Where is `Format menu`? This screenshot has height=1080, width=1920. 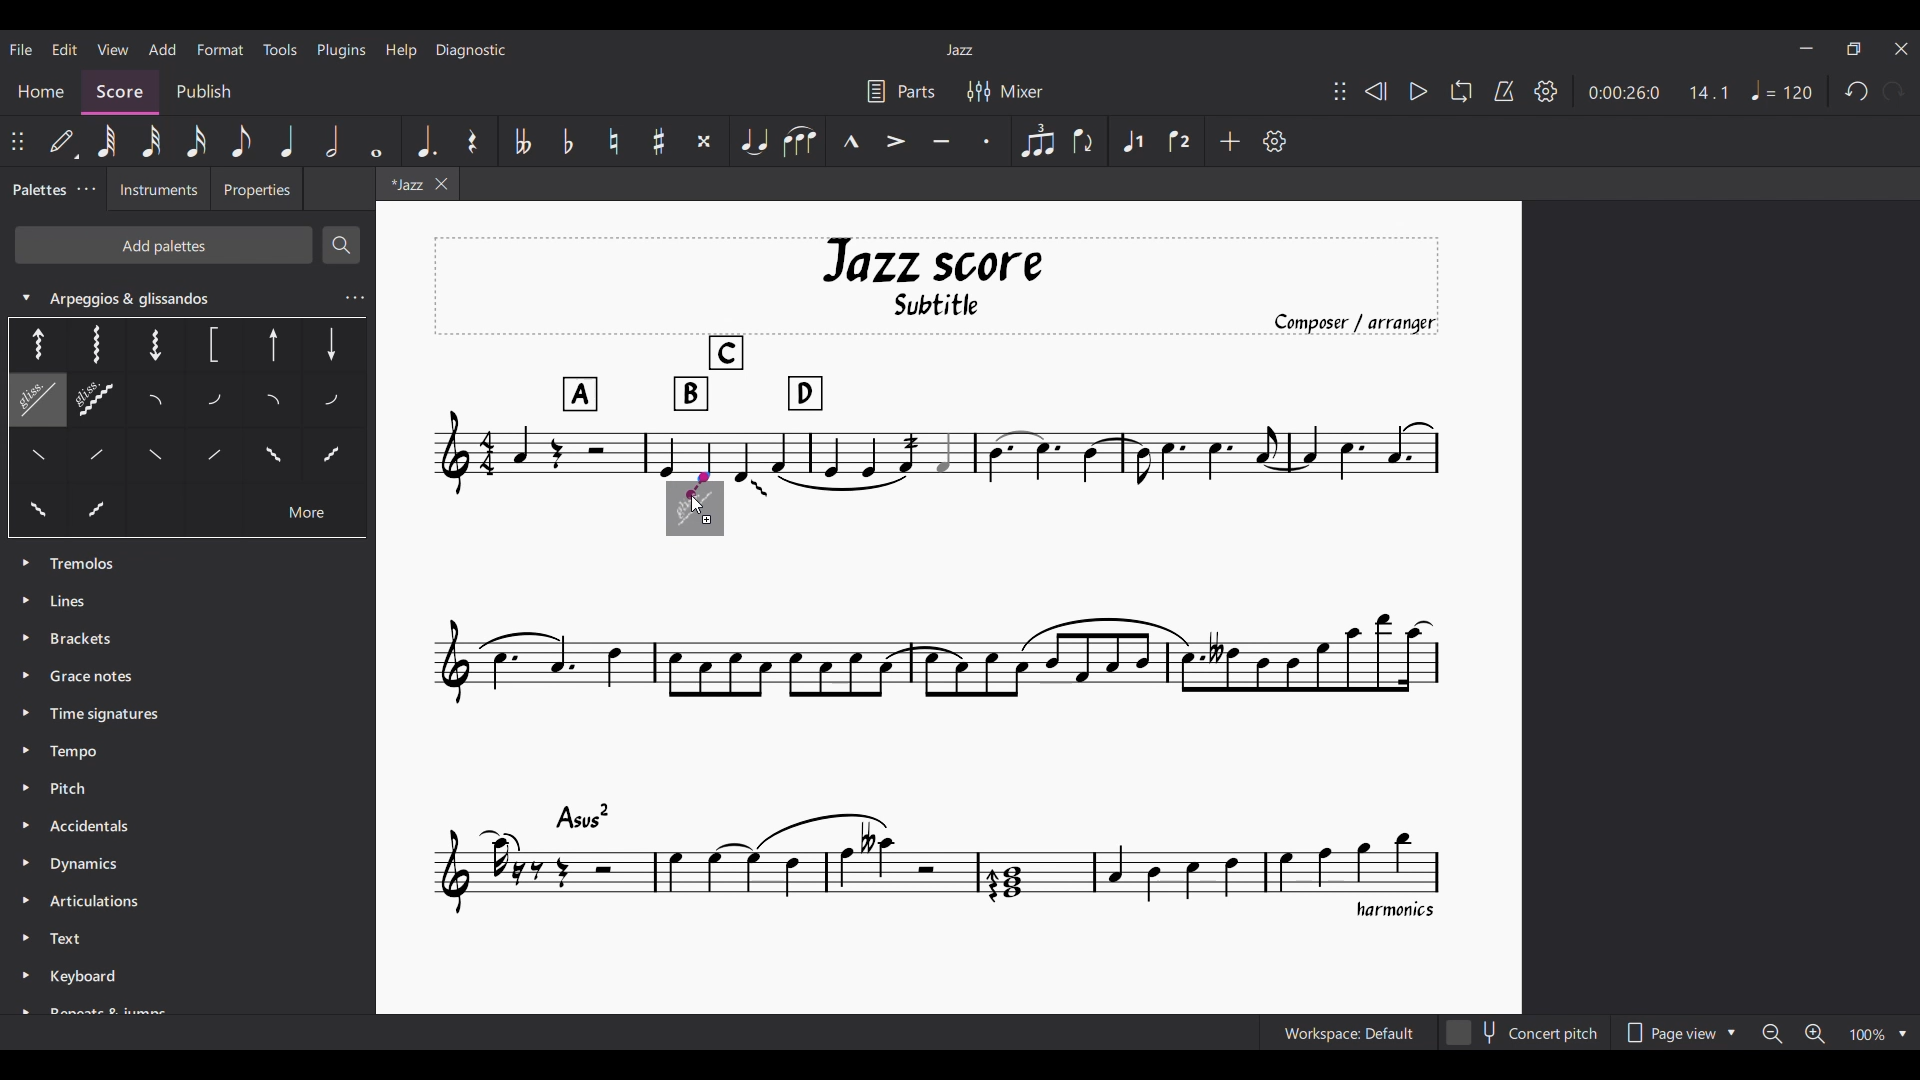
Format menu is located at coordinates (220, 49).